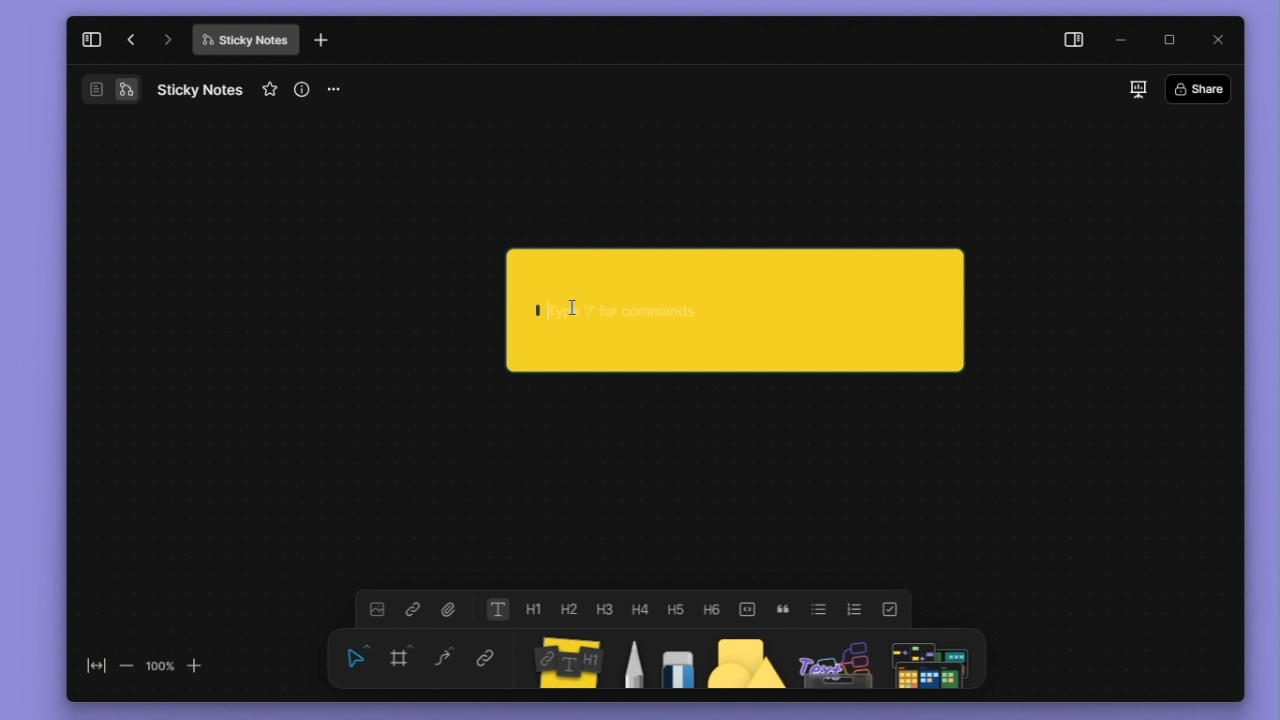 Image resolution: width=1280 pixels, height=720 pixels. What do you see at coordinates (681, 609) in the screenshot?
I see `heading` at bounding box center [681, 609].